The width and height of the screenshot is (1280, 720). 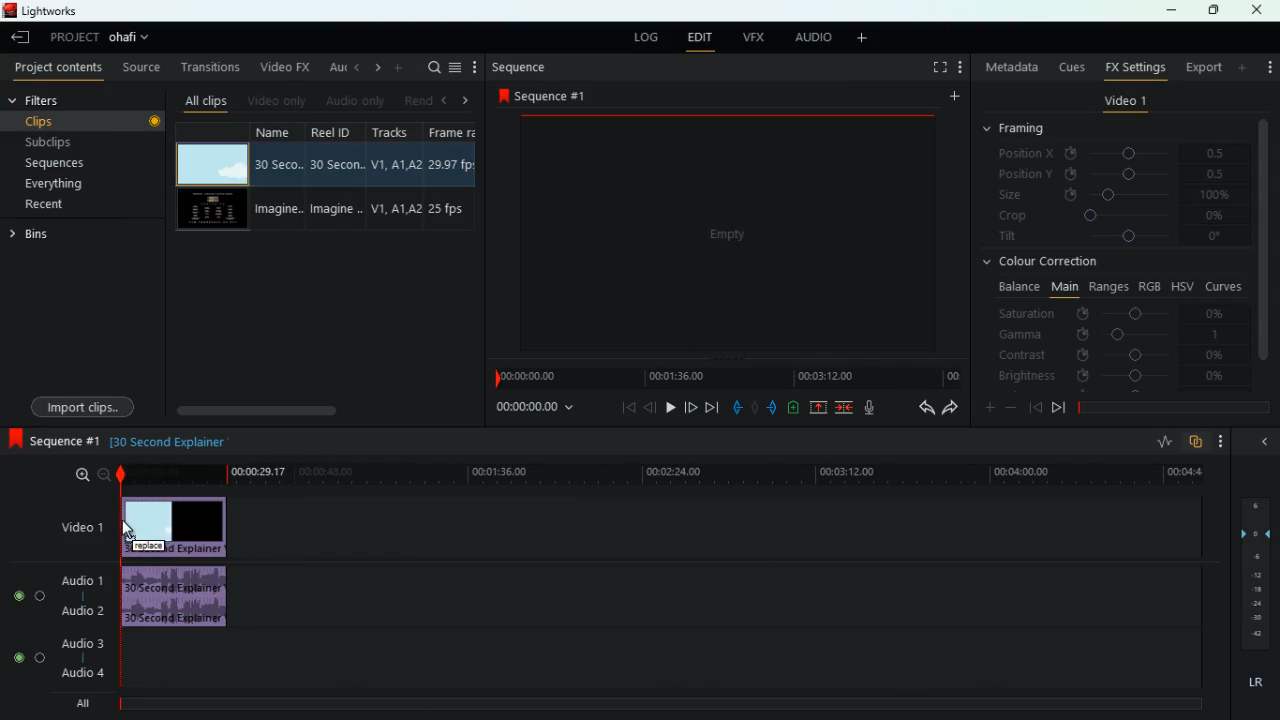 What do you see at coordinates (450, 177) in the screenshot?
I see `frame` at bounding box center [450, 177].